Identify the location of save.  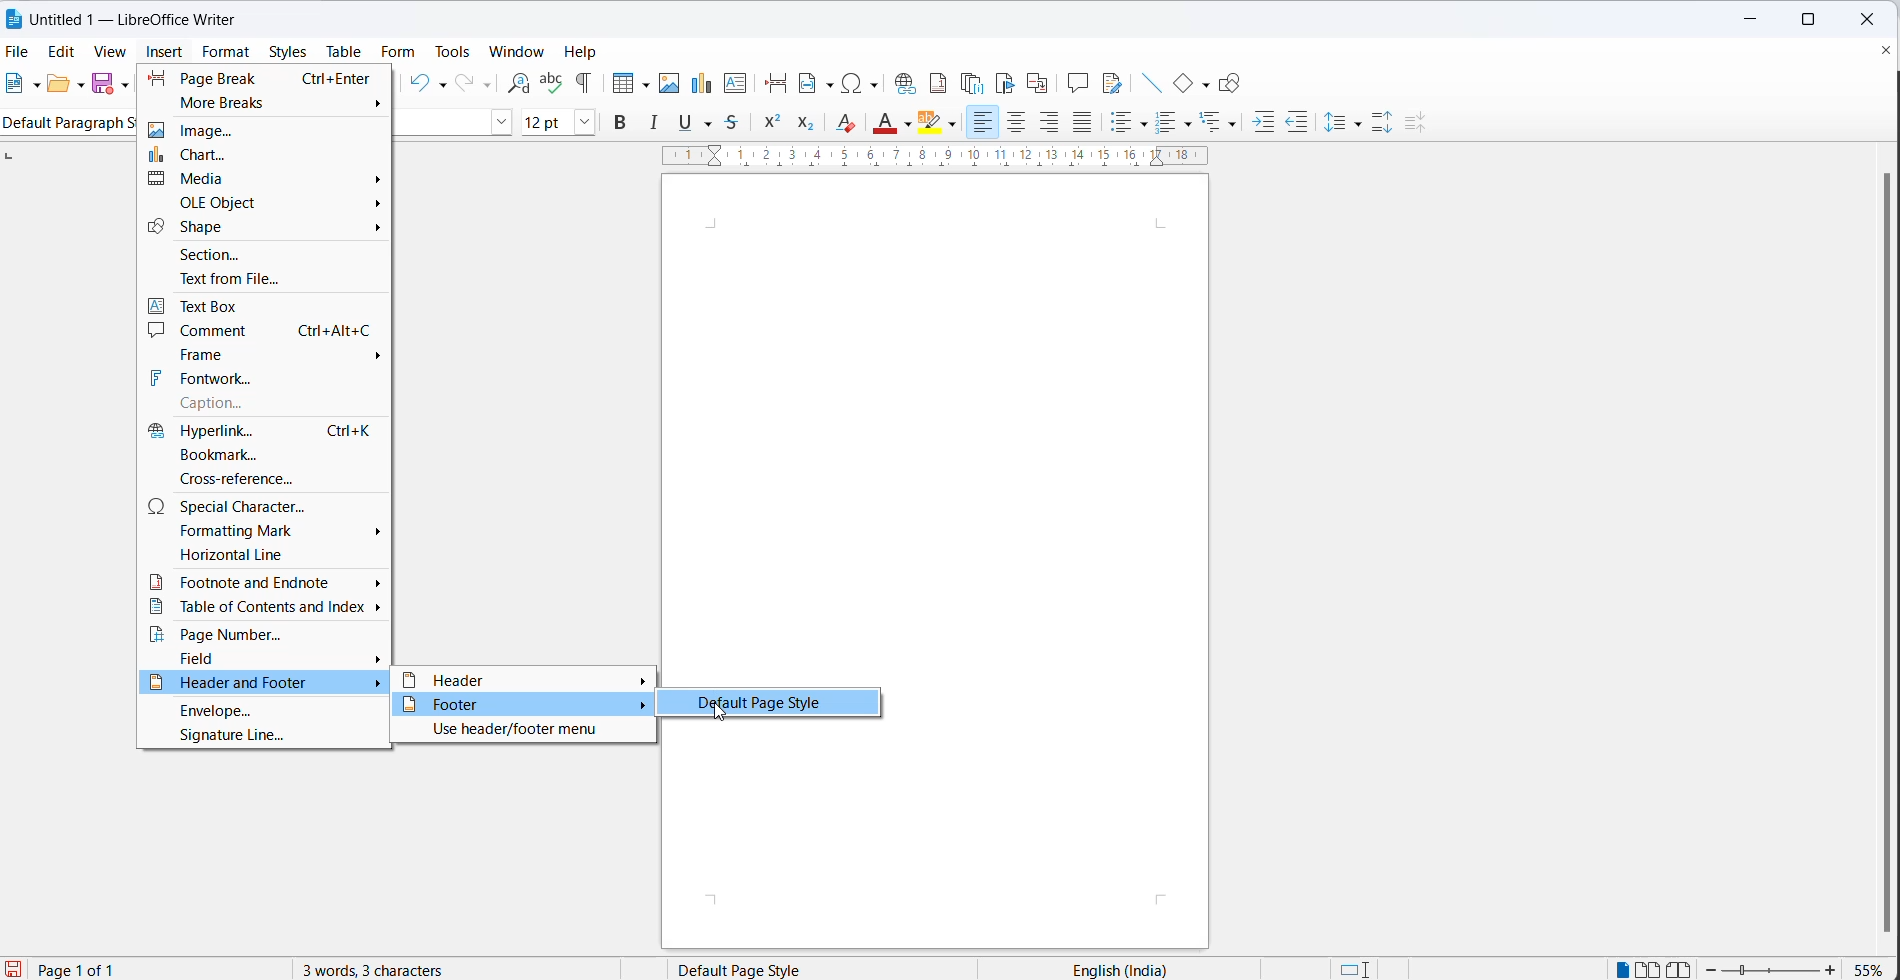
(12, 970).